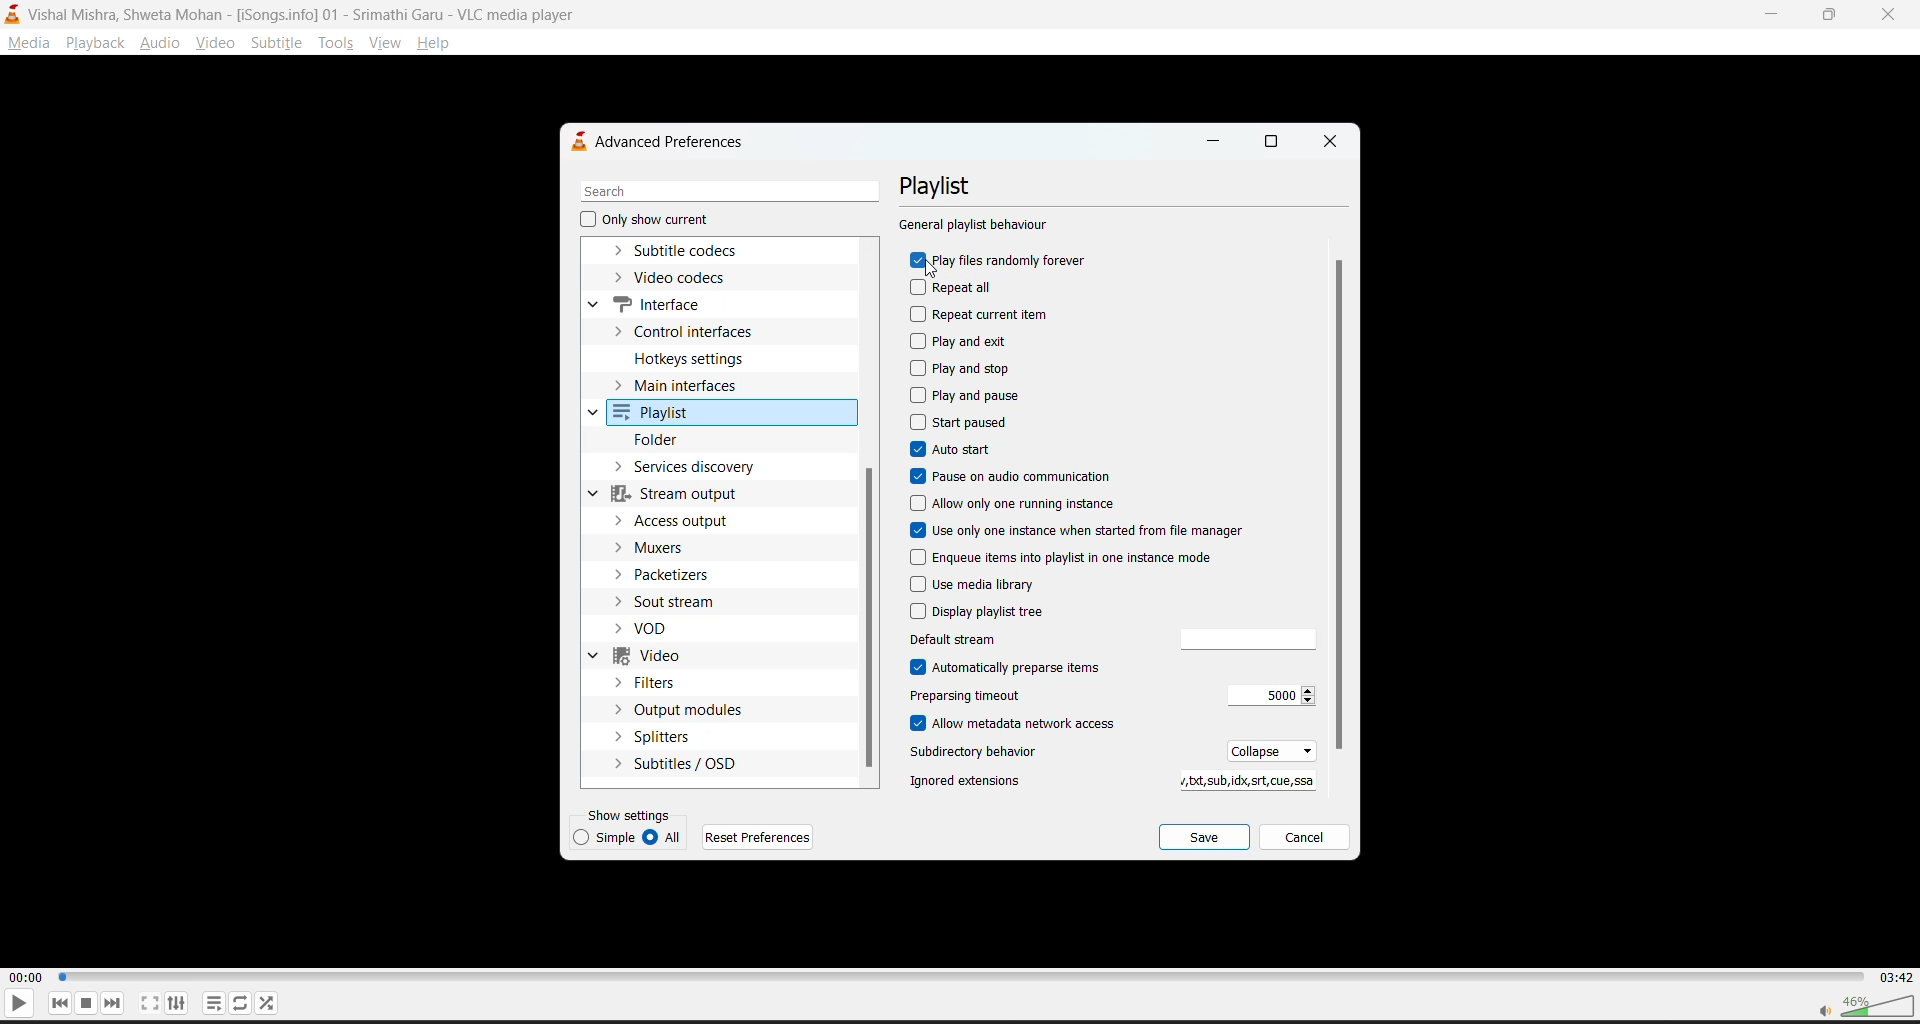 The height and width of the screenshot is (1024, 1920). What do you see at coordinates (651, 550) in the screenshot?
I see `muxers` at bounding box center [651, 550].